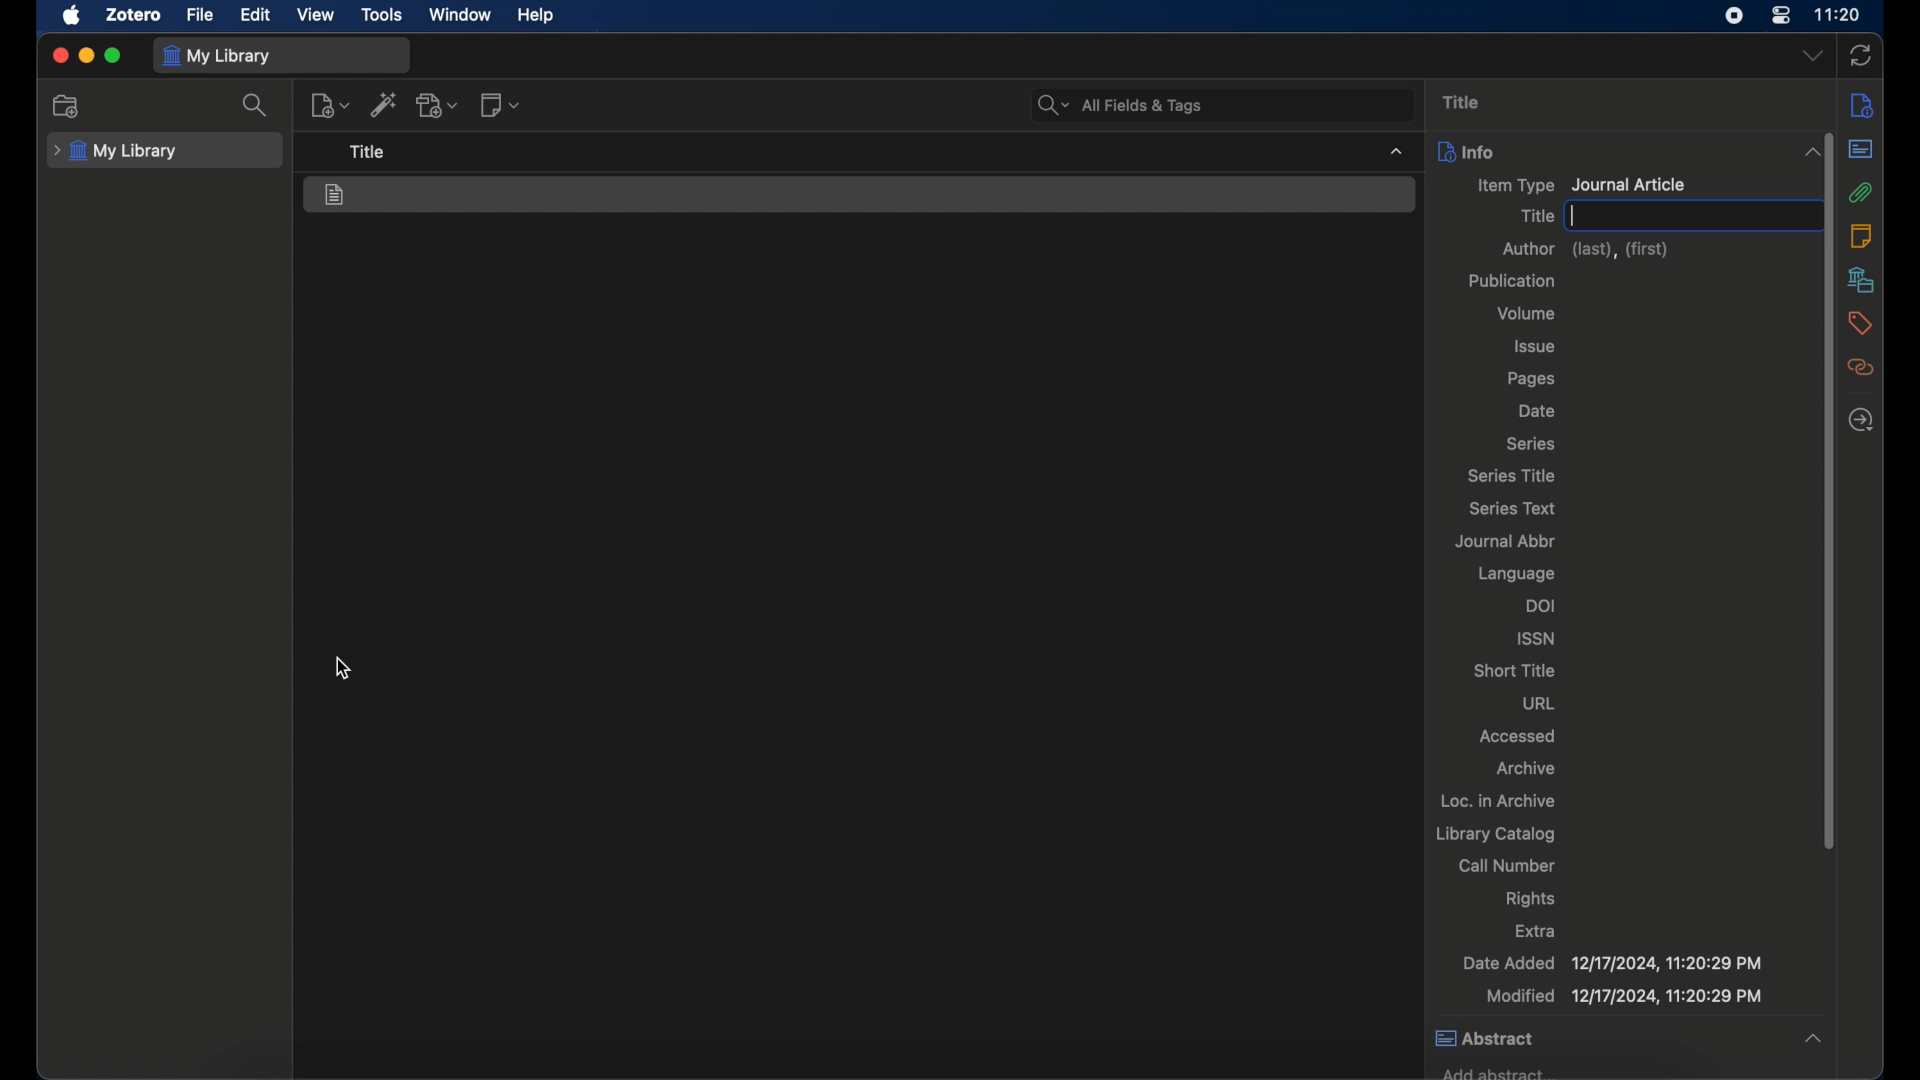 This screenshot has width=1920, height=1080. What do you see at coordinates (1627, 995) in the screenshot?
I see `modified` at bounding box center [1627, 995].